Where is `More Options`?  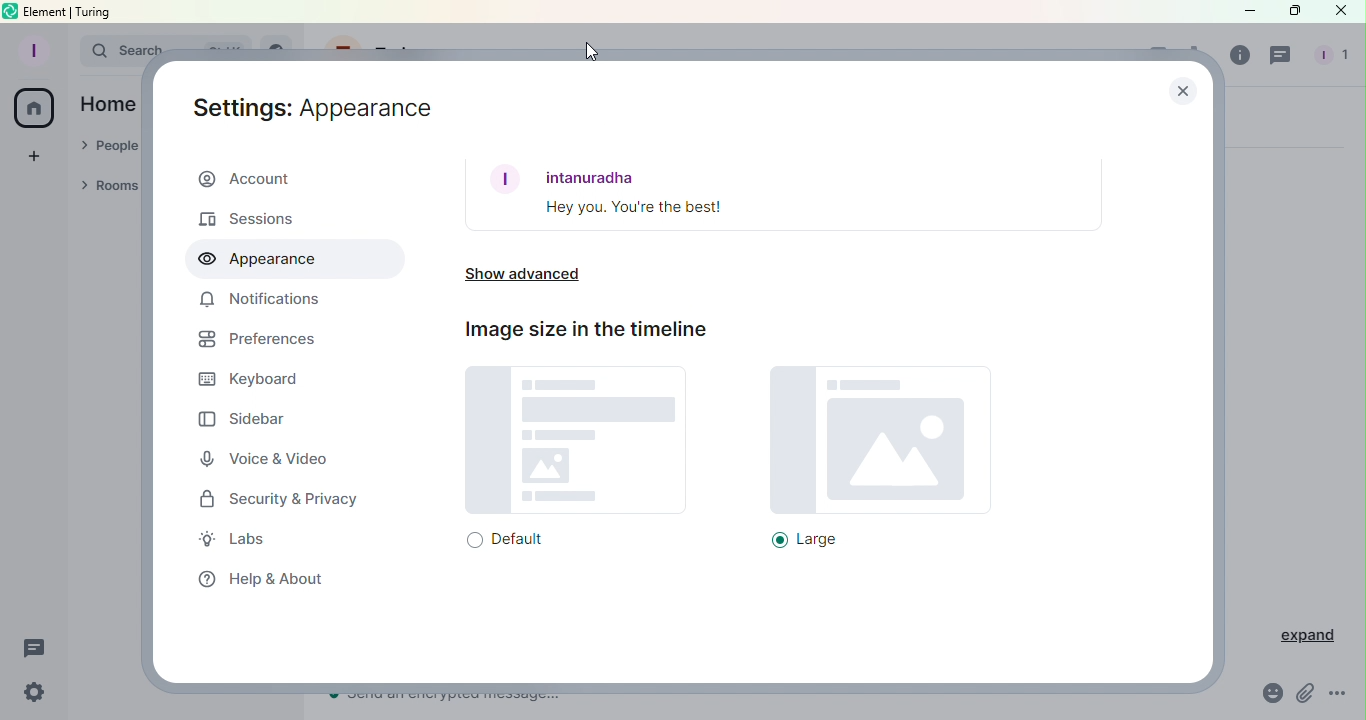
More Options is located at coordinates (1340, 697).